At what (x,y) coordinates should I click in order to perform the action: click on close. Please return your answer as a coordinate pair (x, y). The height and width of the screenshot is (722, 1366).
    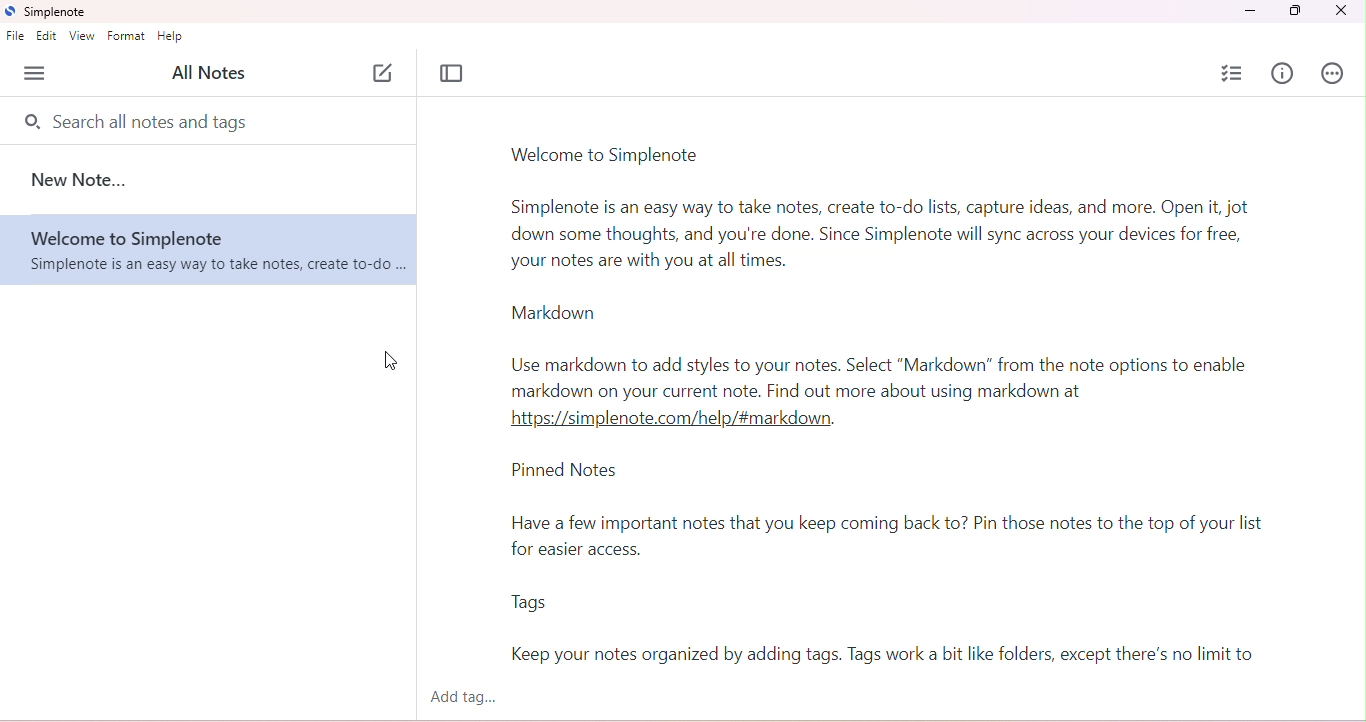
    Looking at the image, I should click on (1346, 11).